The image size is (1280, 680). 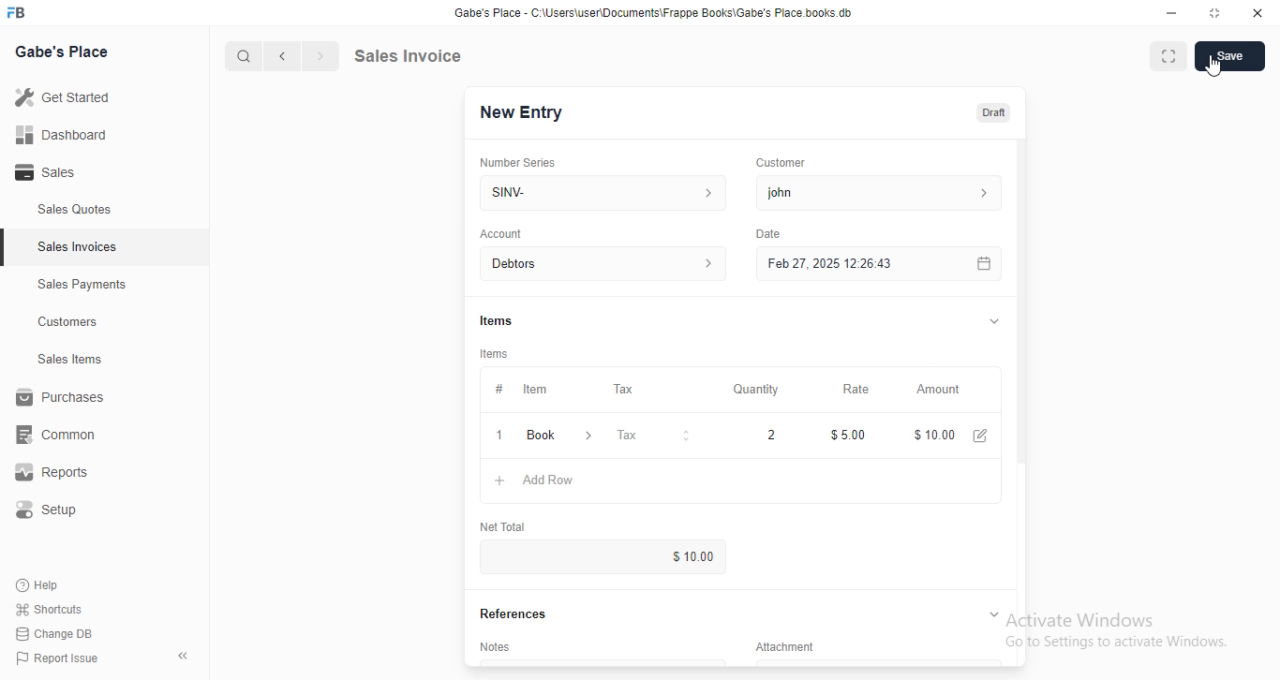 What do you see at coordinates (61, 660) in the screenshot?
I see `Report Issue` at bounding box center [61, 660].